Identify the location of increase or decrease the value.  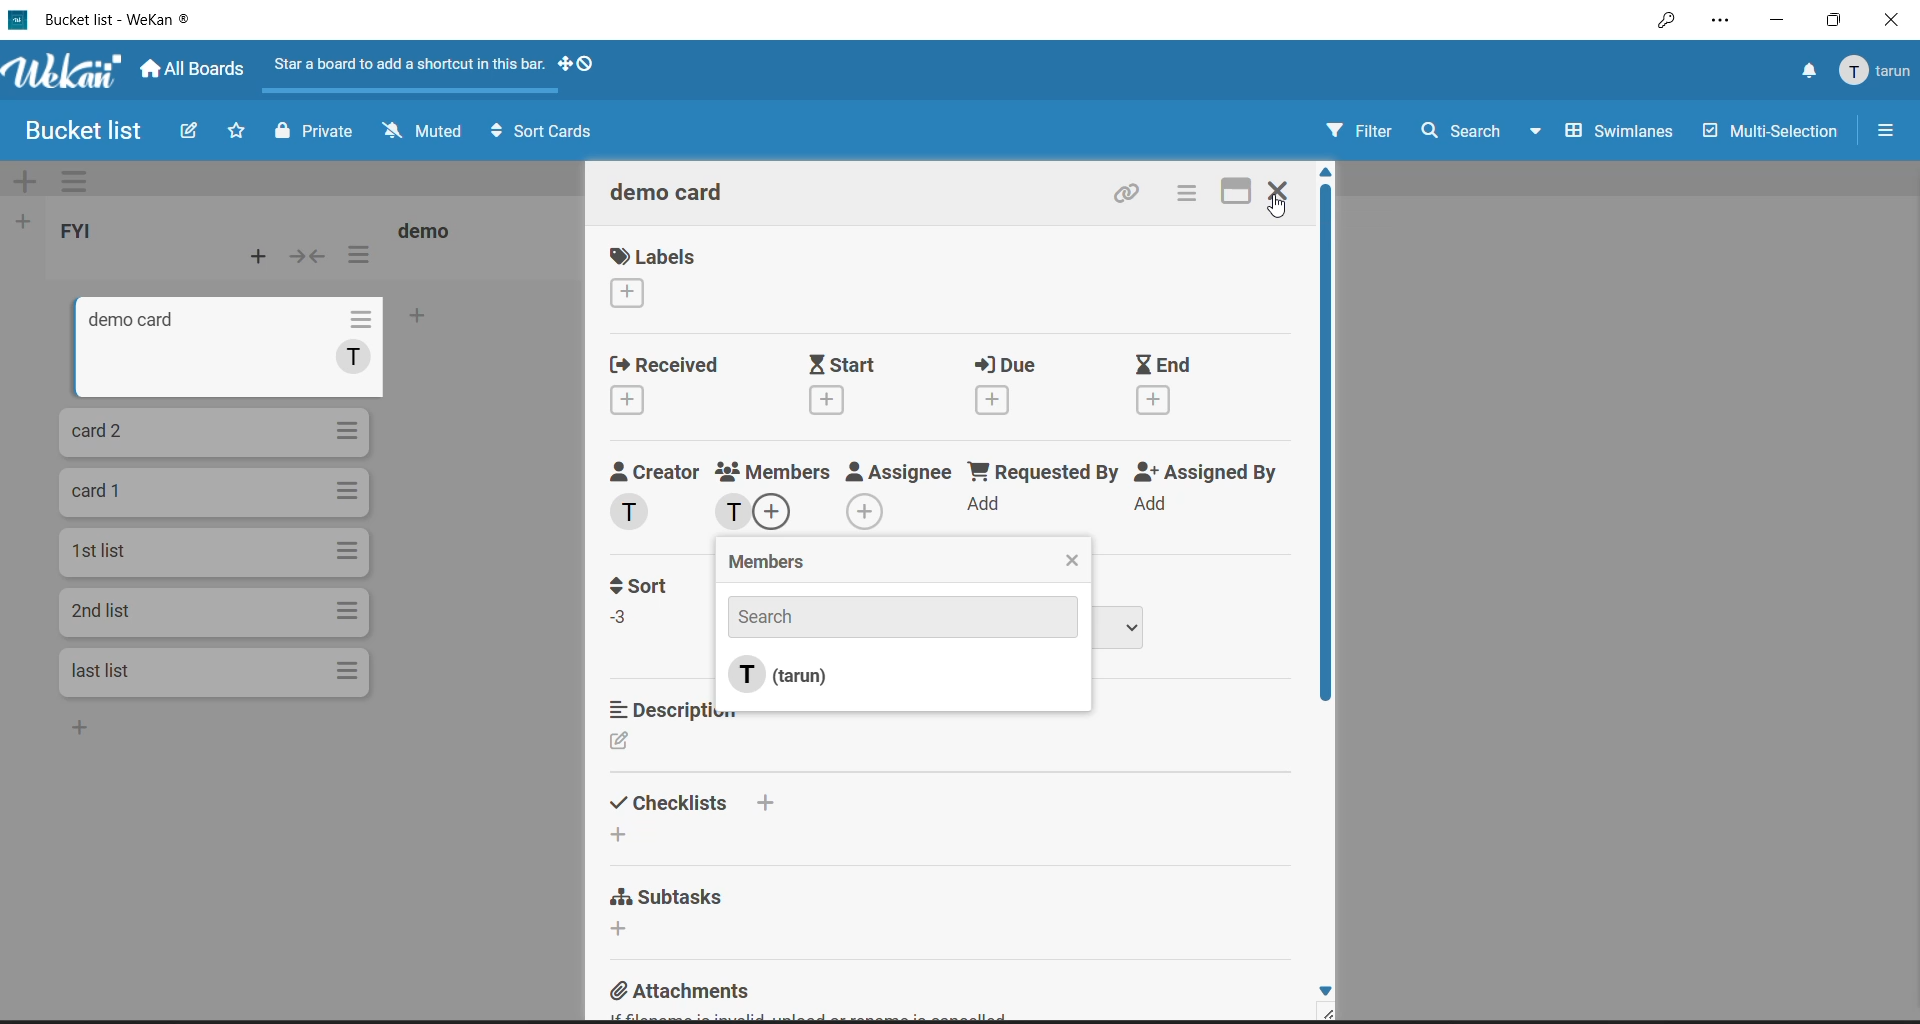
(623, 622).